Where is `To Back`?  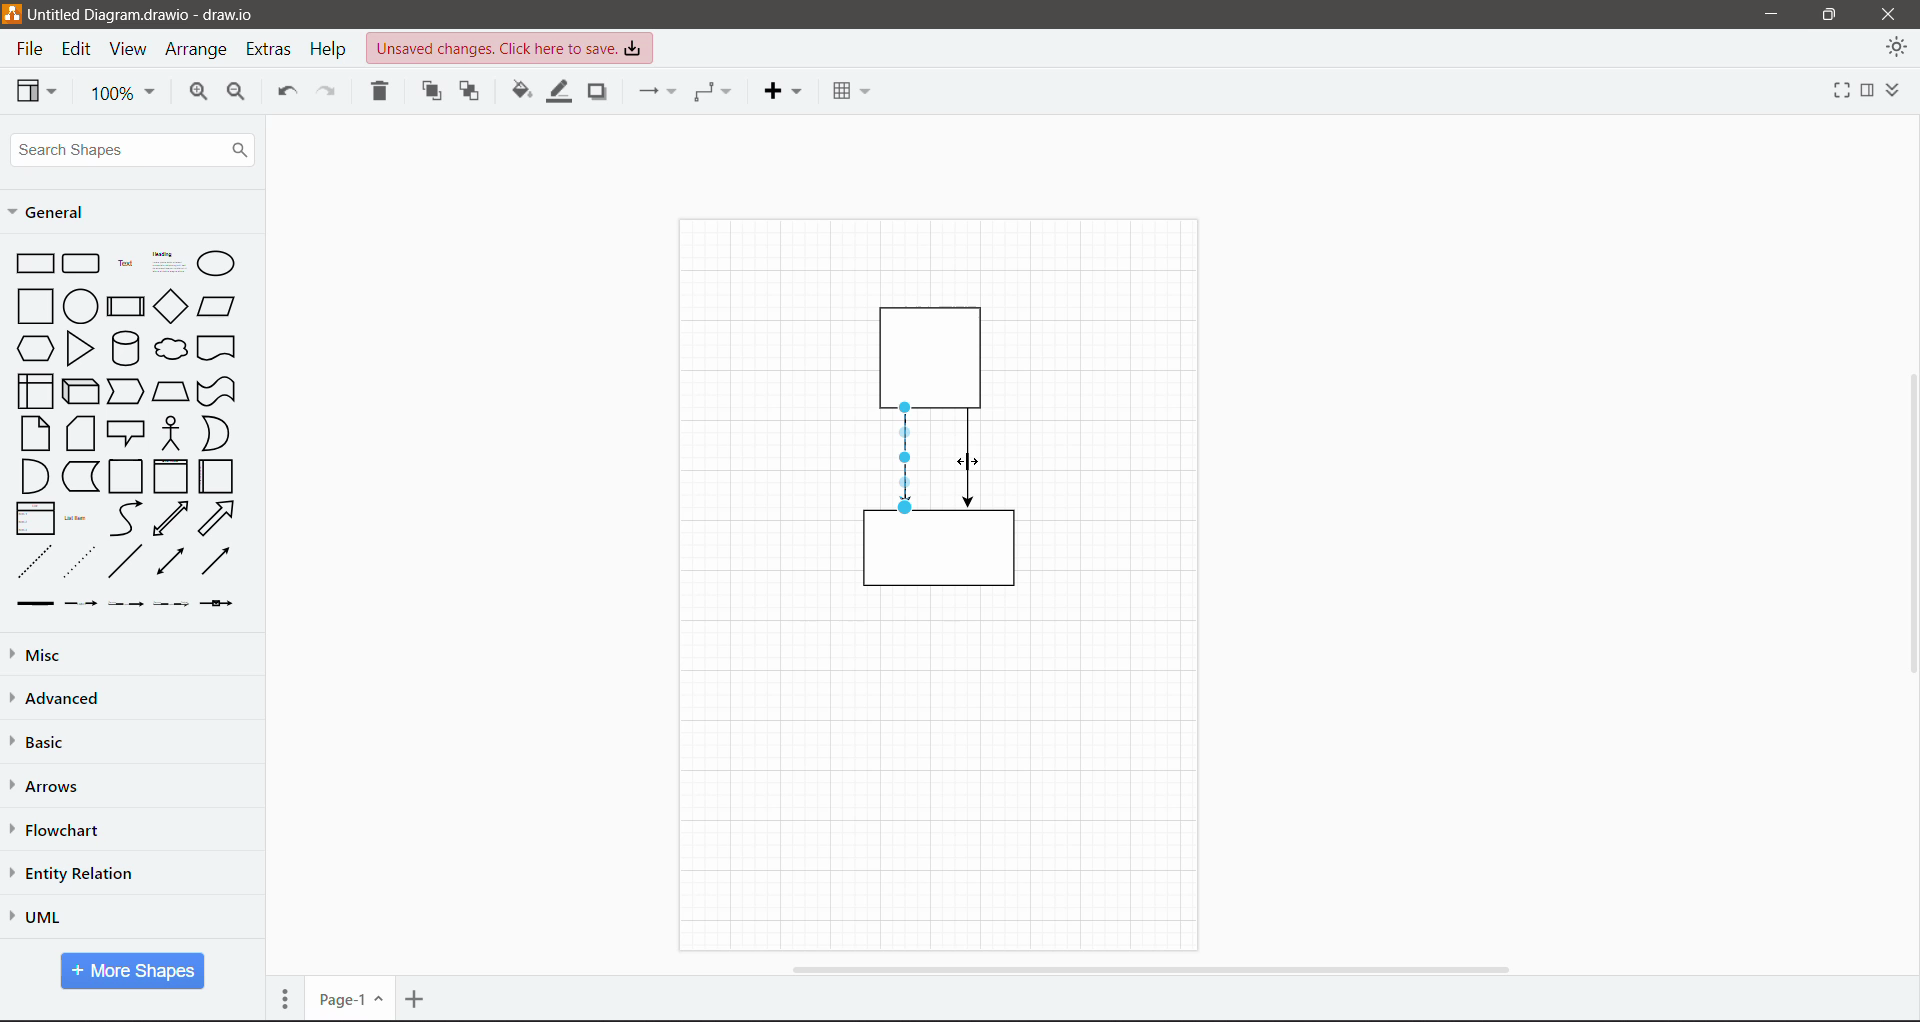
To Back is located at coordinates (471, 93).